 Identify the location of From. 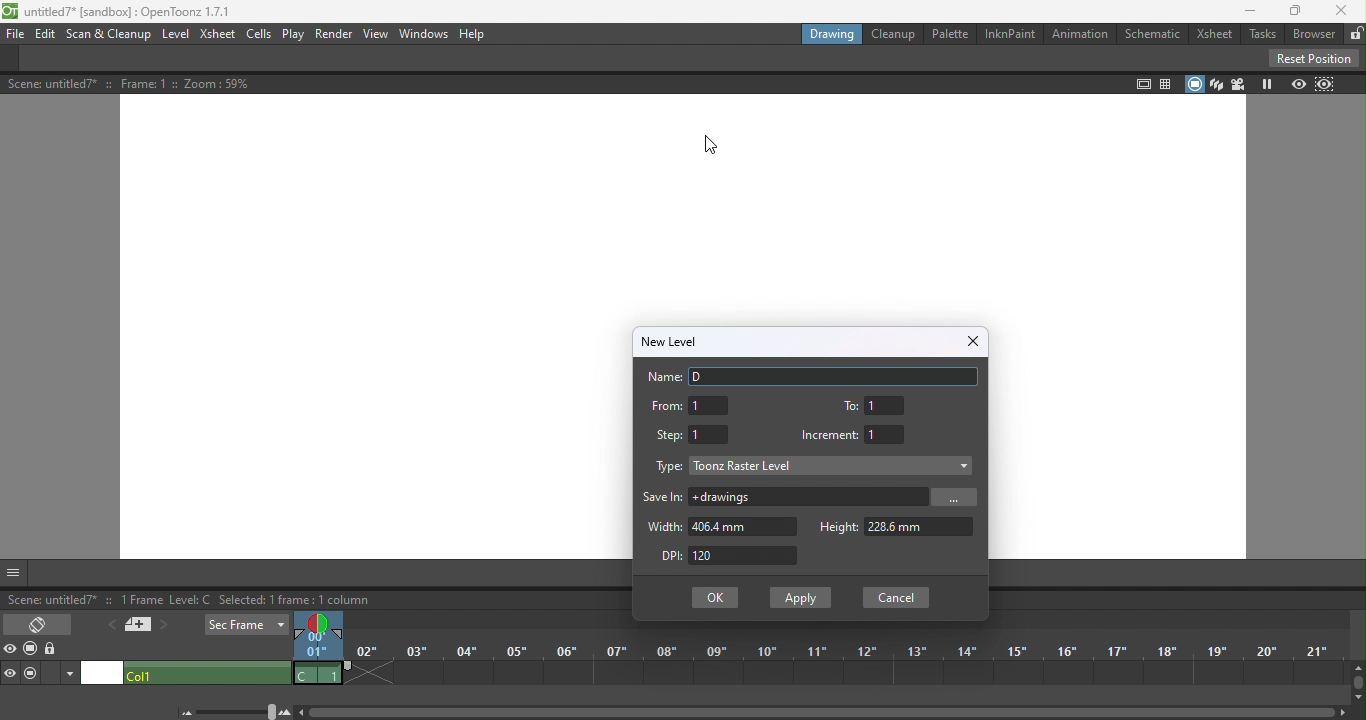
(689, 405).